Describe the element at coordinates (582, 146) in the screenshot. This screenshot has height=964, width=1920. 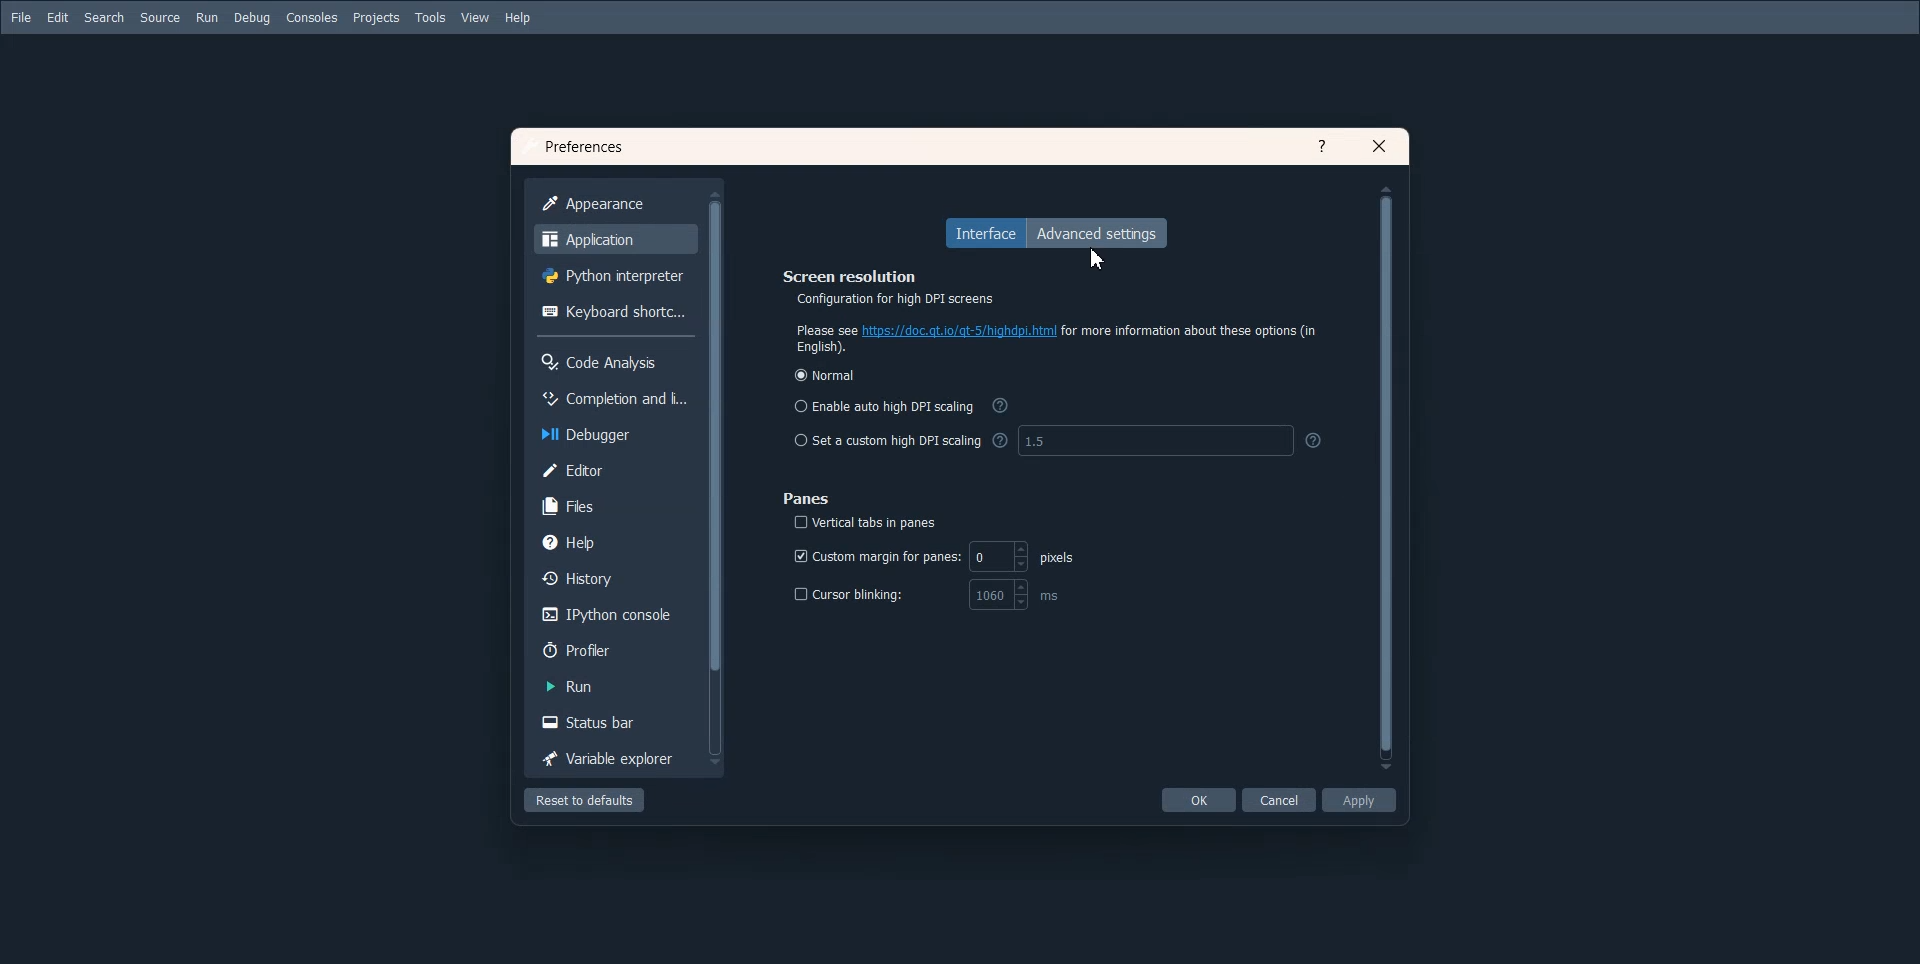
I see `Text` at that location.